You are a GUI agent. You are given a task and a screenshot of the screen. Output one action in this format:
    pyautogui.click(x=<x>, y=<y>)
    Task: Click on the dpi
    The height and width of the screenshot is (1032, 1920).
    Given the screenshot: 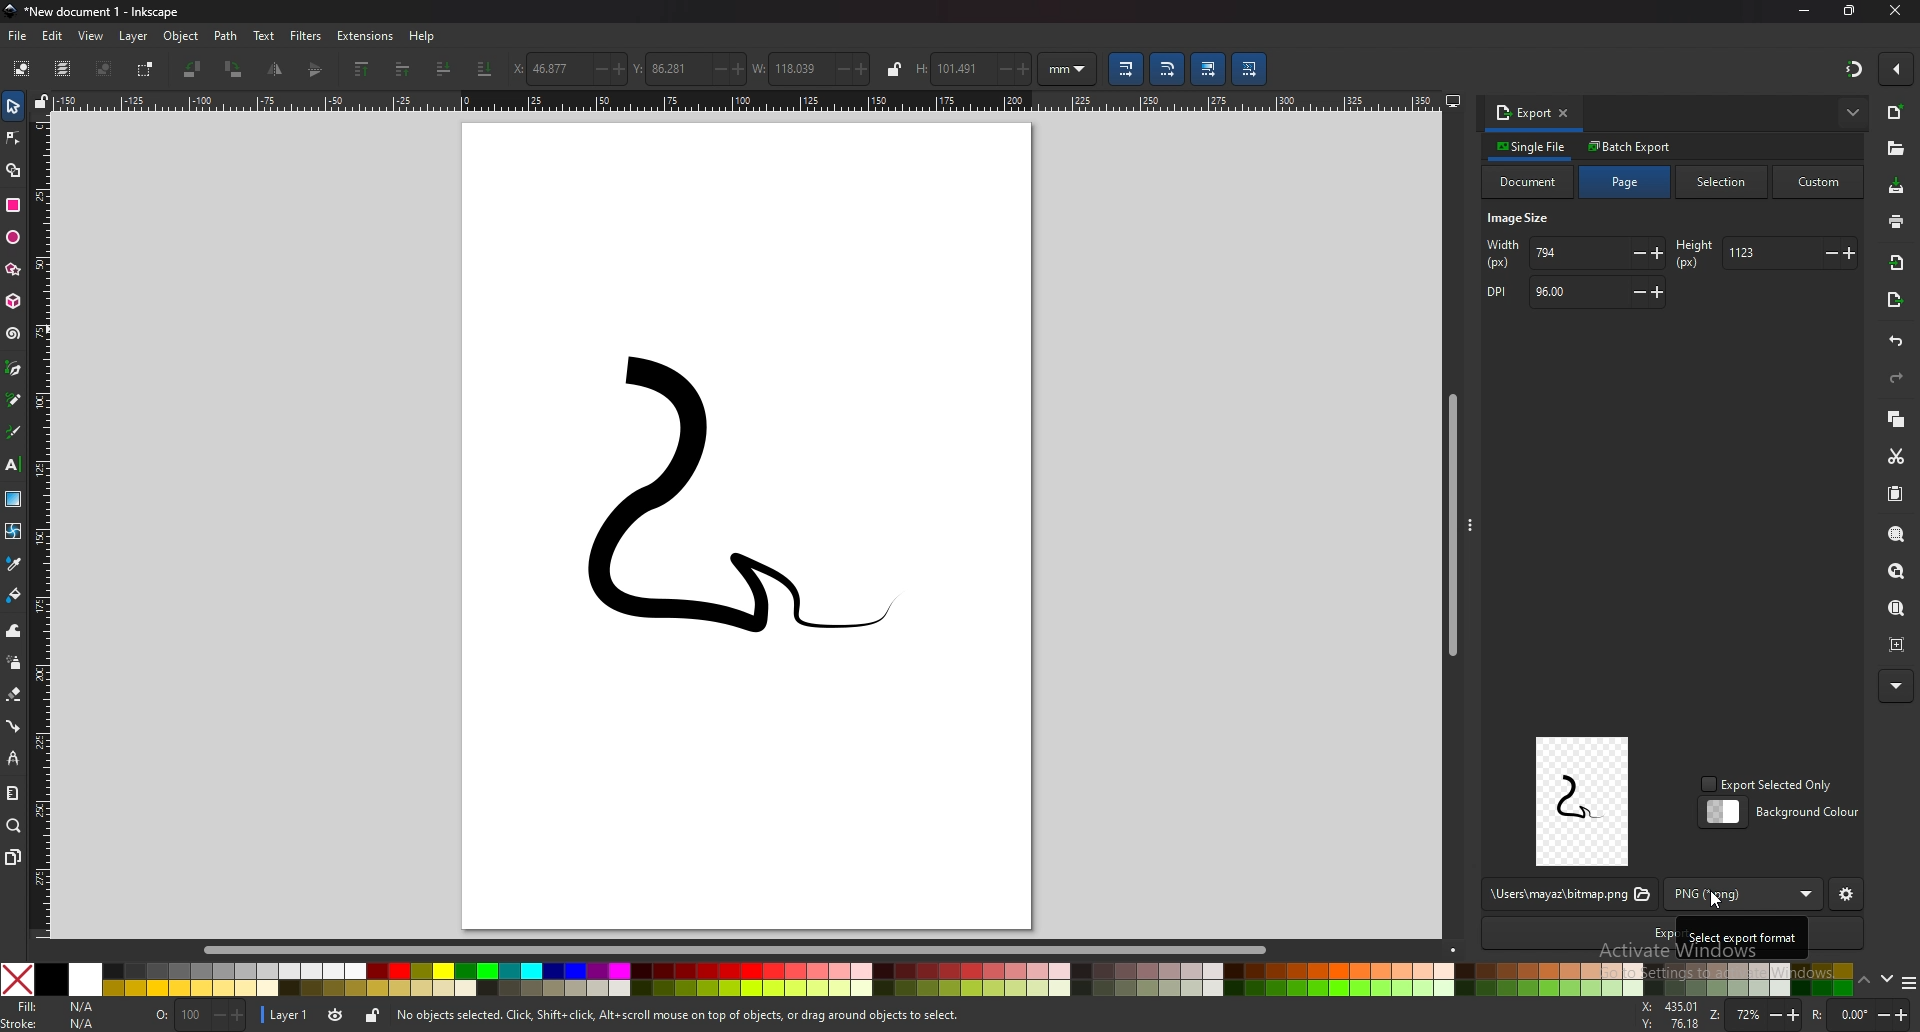 What is the action you would take?
    pyautogui.click(x=1573, y=293)
    